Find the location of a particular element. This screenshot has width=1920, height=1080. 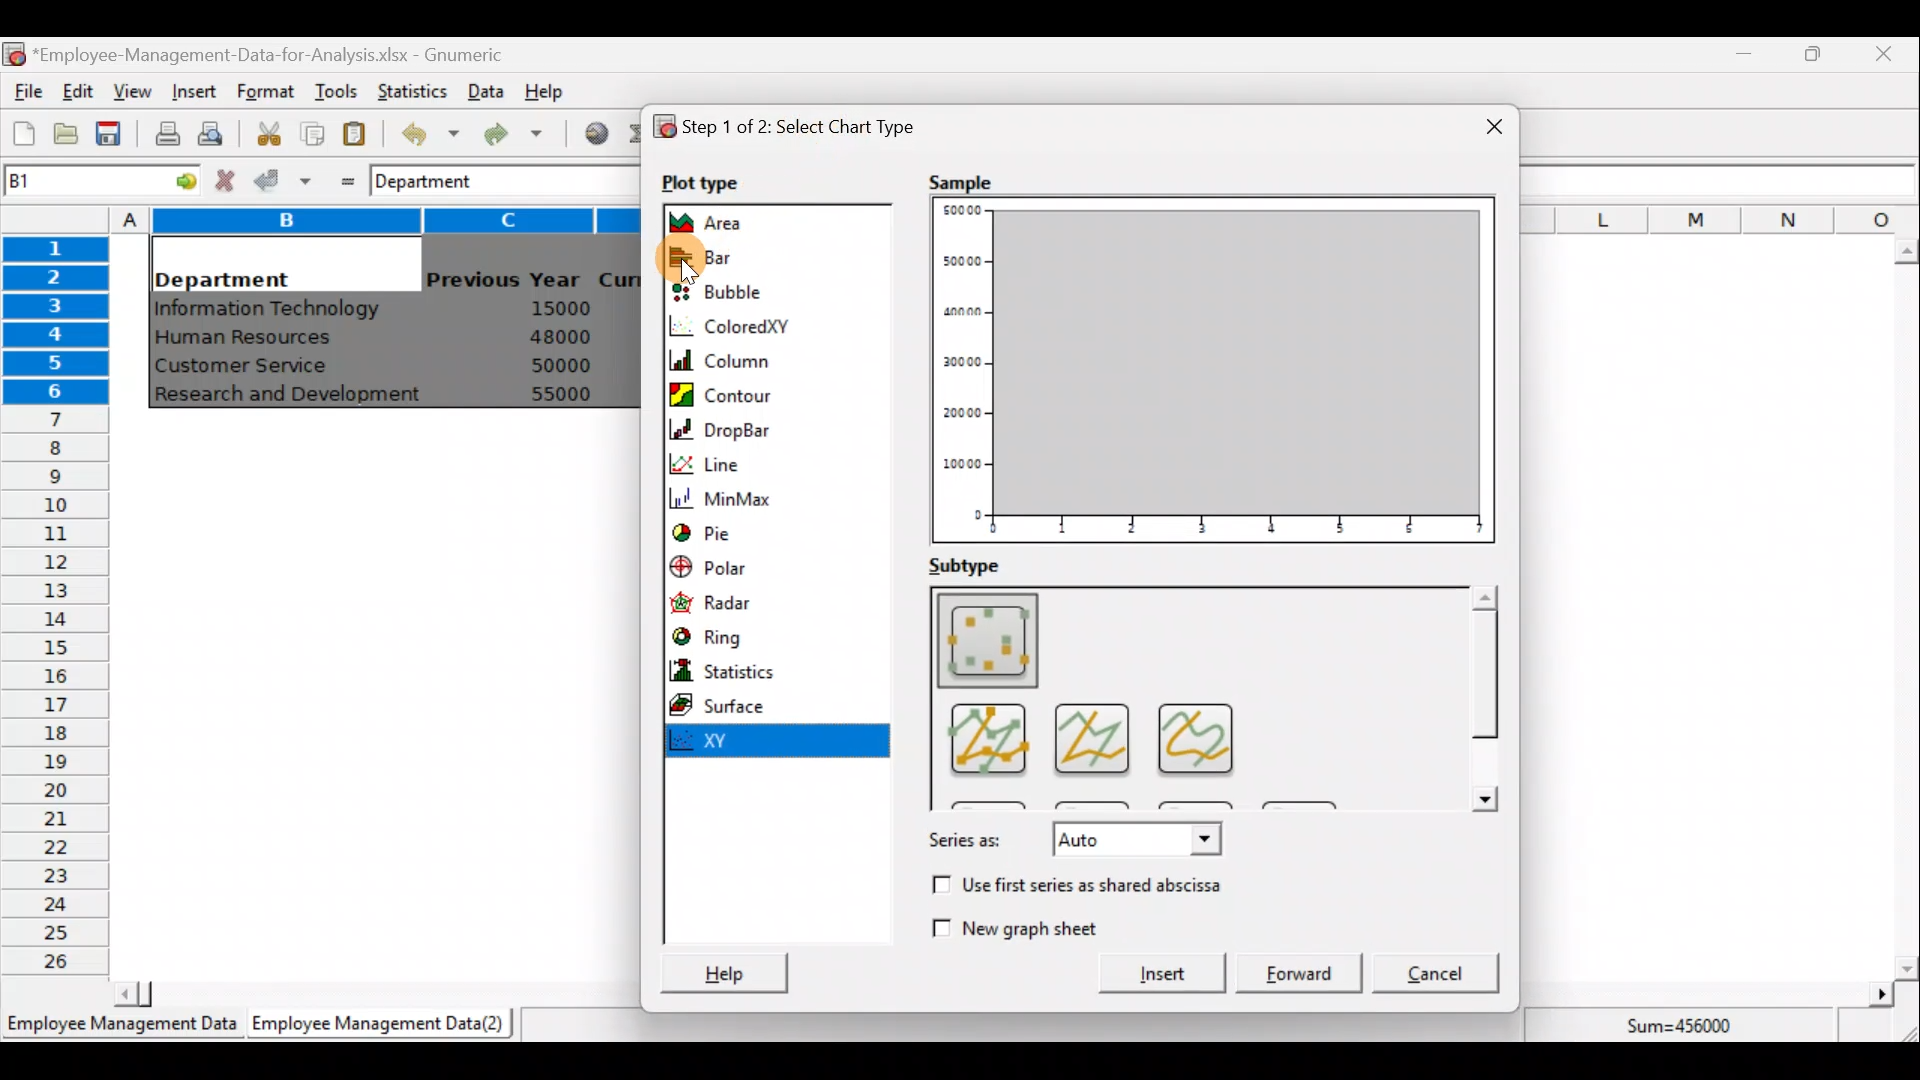

Insert hyperlink is located at coordinates (589, 132).